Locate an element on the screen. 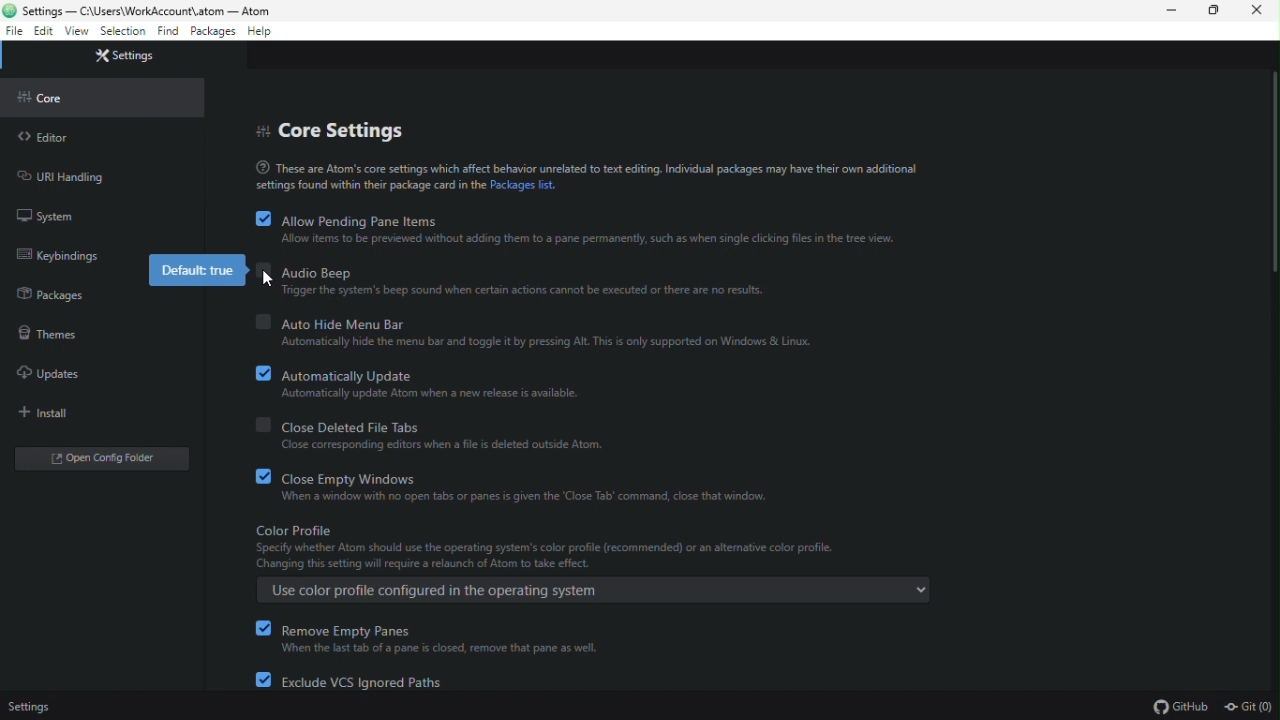 This screenshot has width=1280, height=720. When the last tab of a pane is closed, remove that pane as well. is located at coordinates (451, 648).